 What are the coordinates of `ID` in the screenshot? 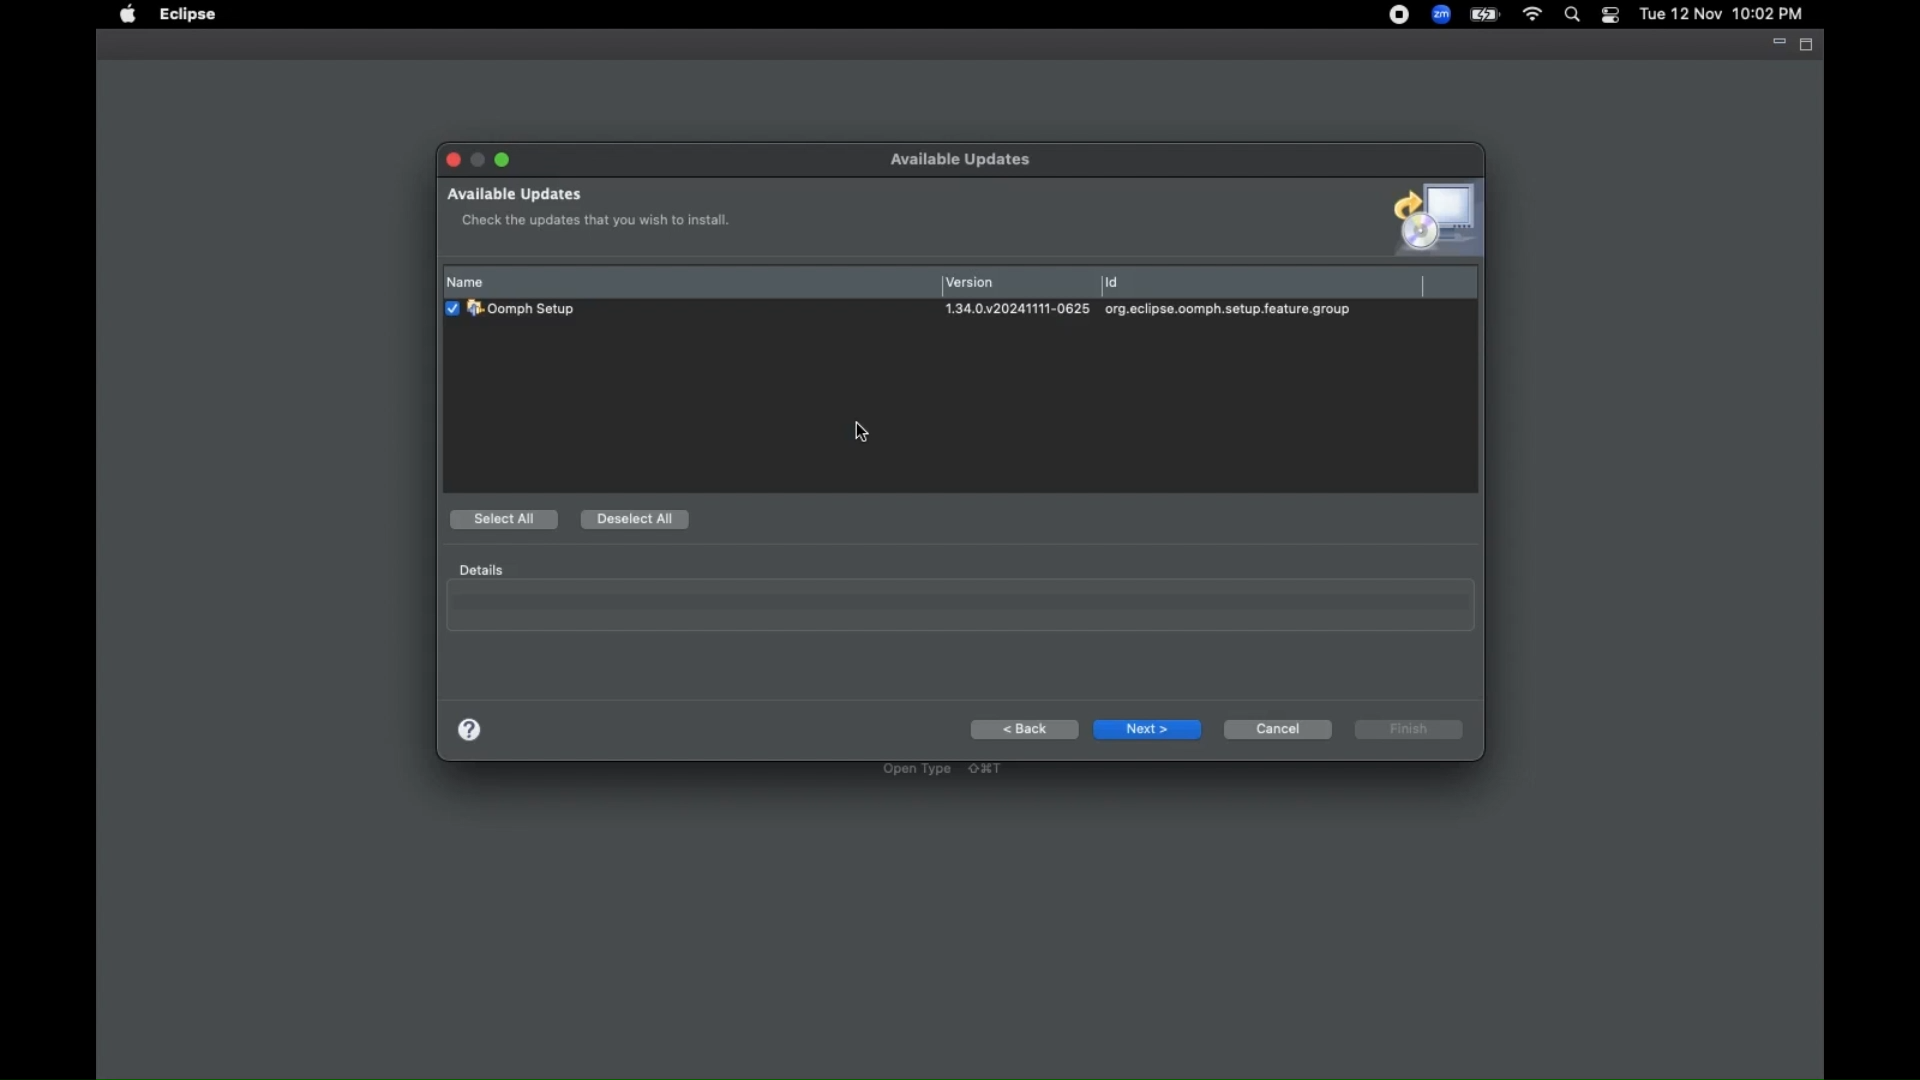 It's located at (1262, 284).